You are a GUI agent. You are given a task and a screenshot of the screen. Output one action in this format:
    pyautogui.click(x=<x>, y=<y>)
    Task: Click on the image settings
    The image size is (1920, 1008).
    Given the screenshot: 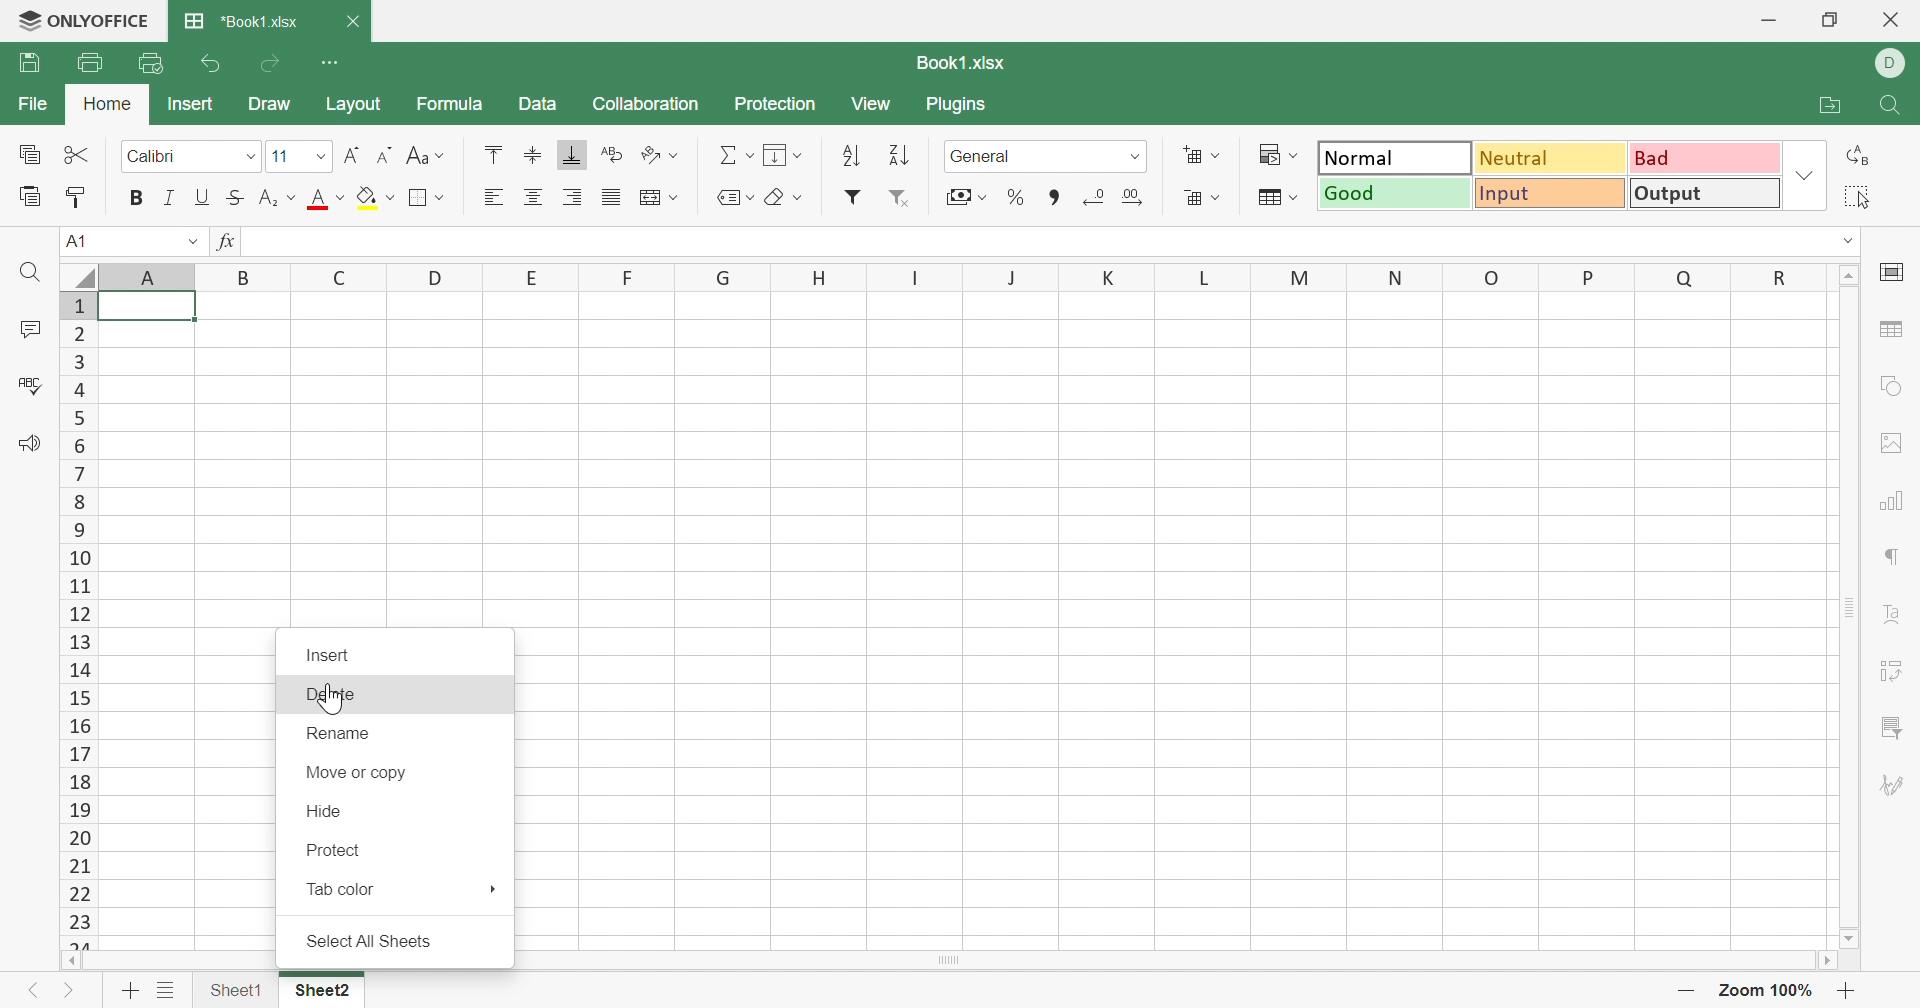 What is the action you would take?
    pyautogui.click(x=1897, y=441)
    